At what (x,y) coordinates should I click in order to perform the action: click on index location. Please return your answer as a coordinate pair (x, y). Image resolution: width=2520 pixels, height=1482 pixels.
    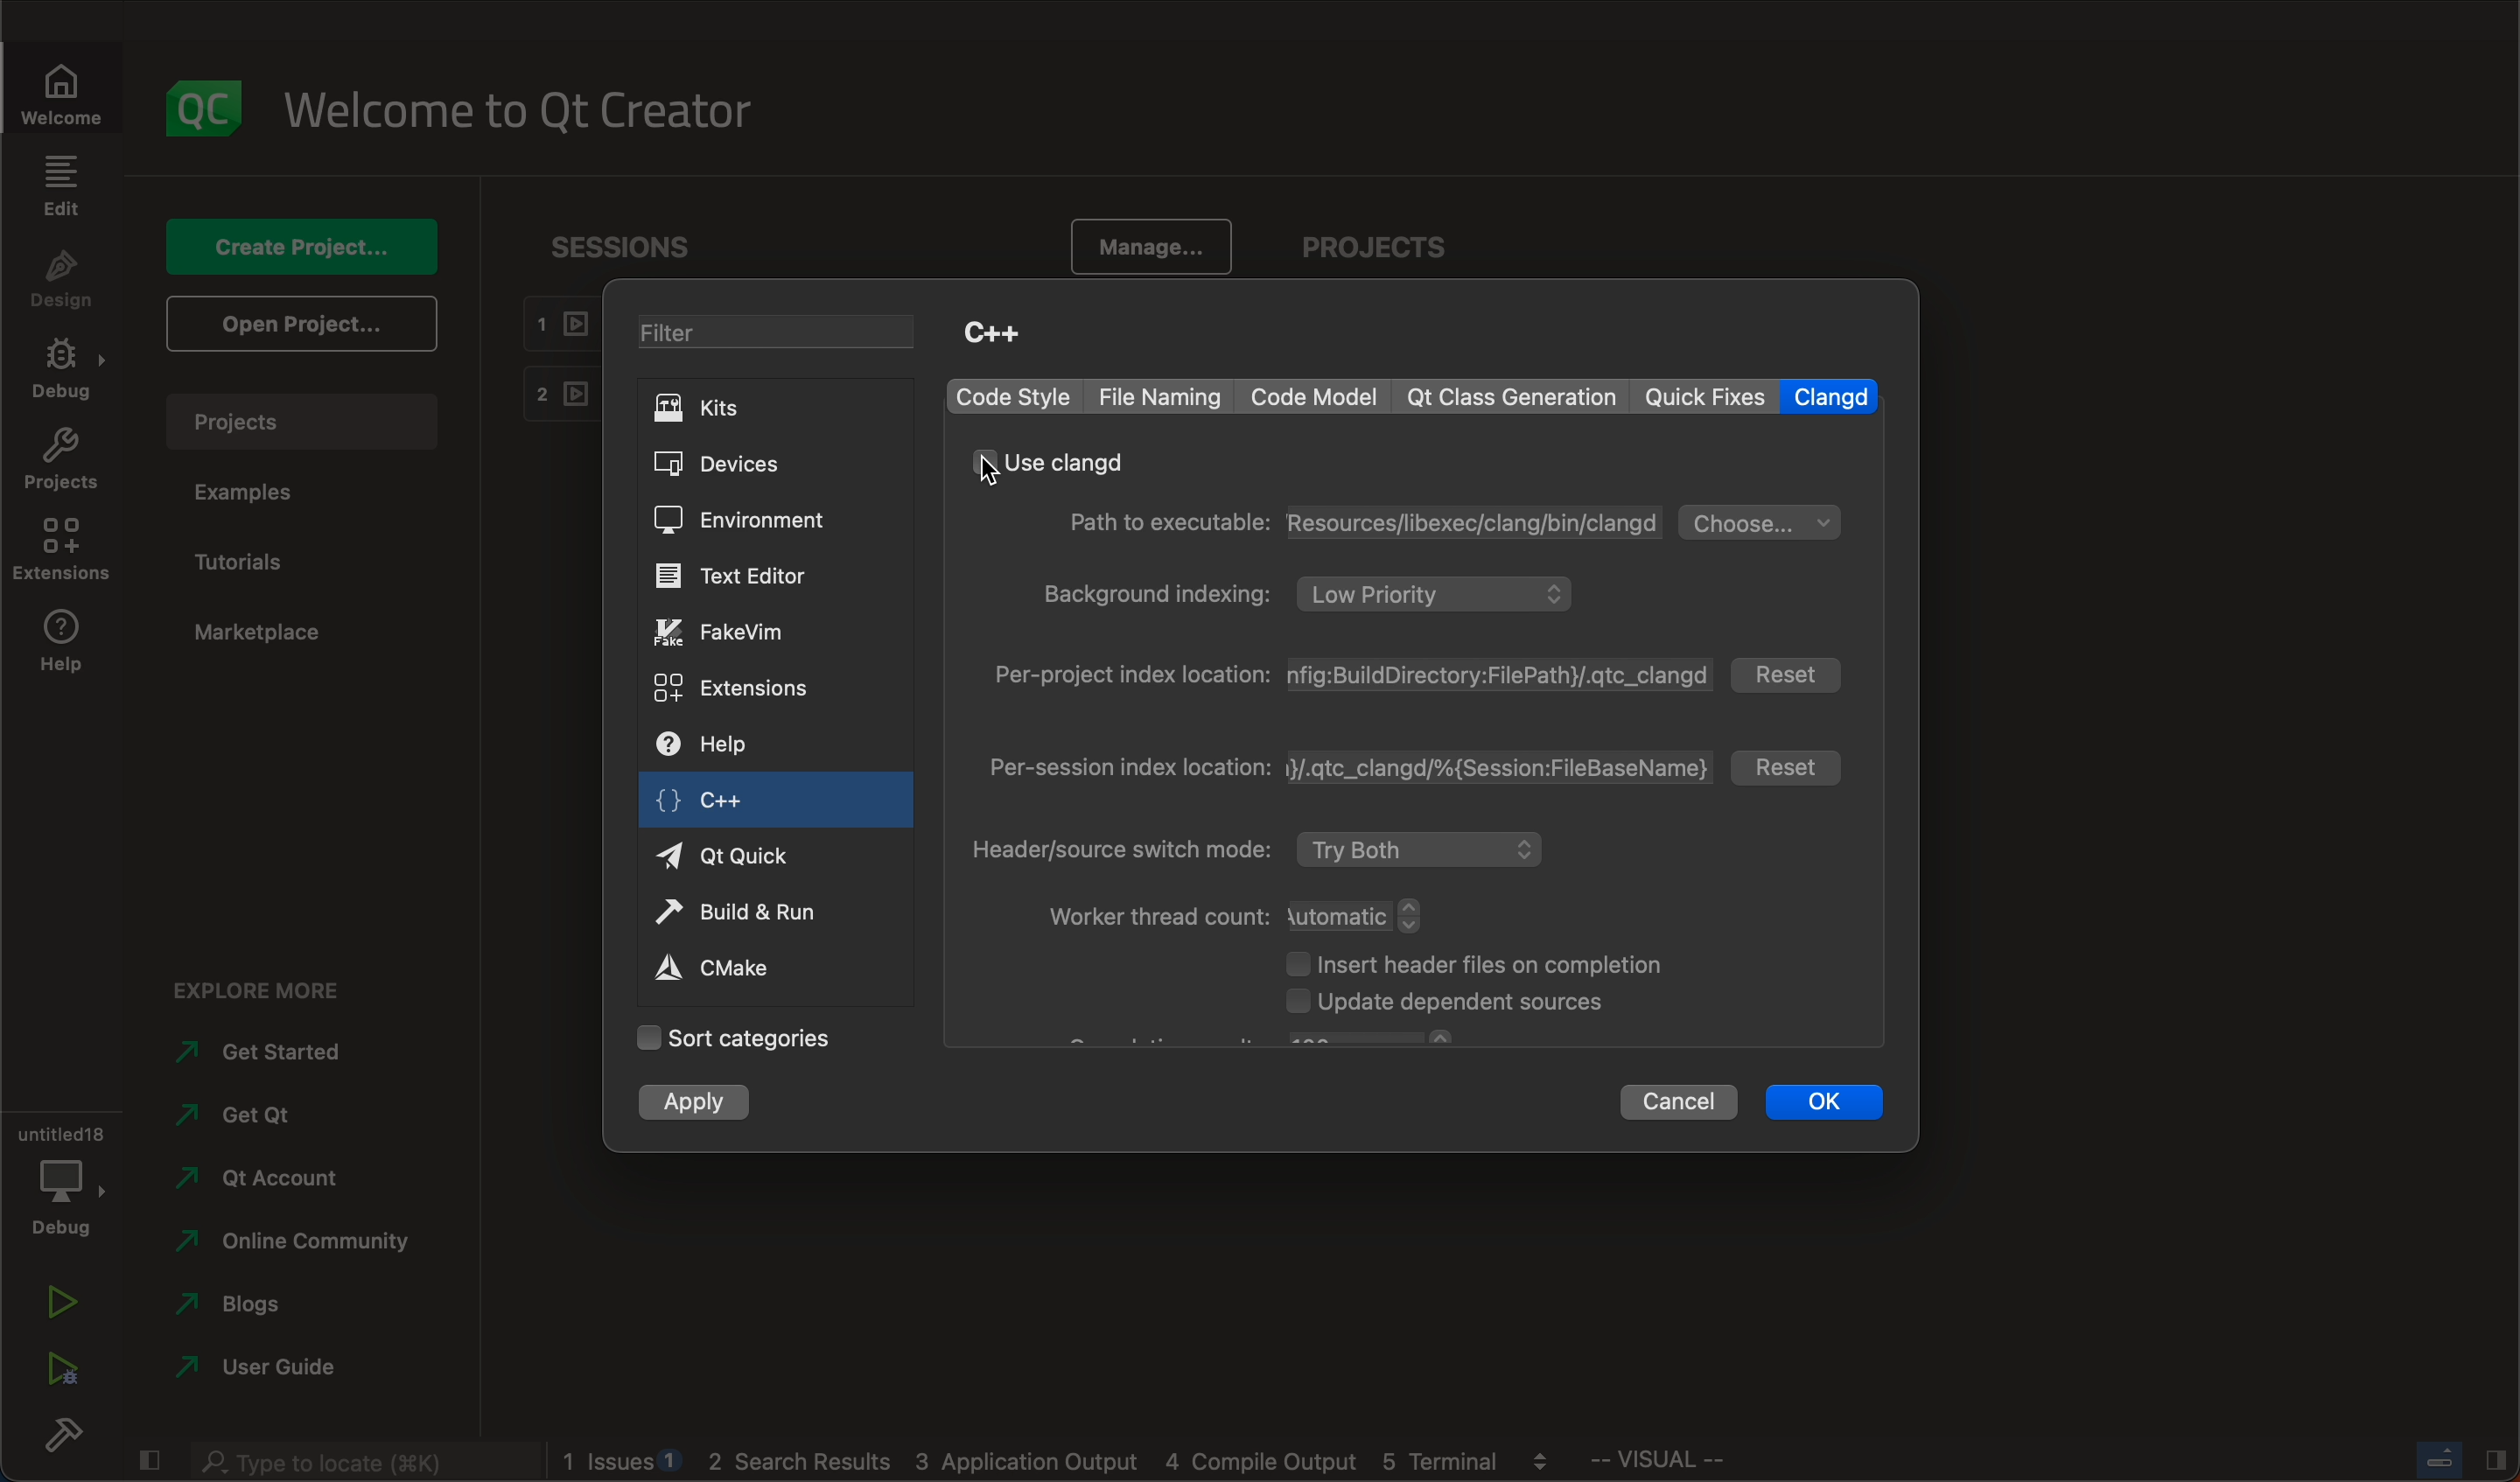
    Looking at the image, I should click on (1350, 680).